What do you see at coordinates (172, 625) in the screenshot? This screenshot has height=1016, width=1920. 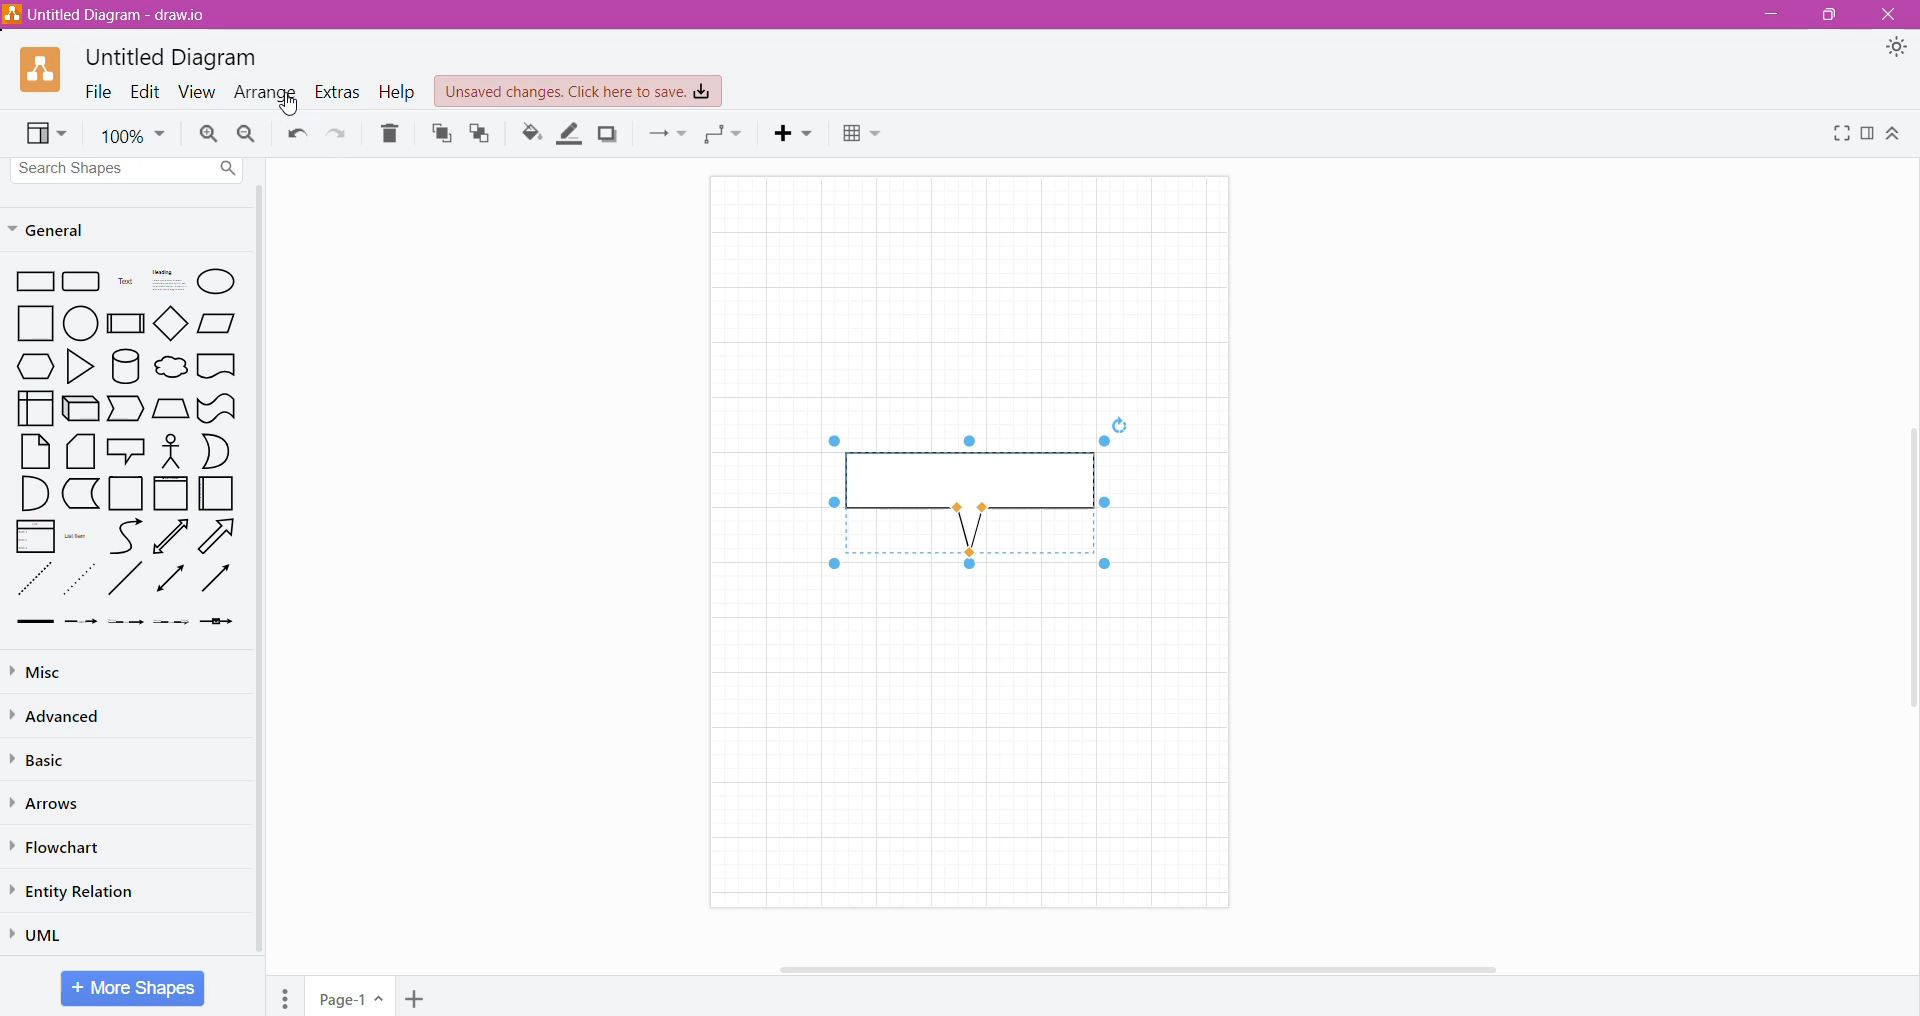 I see `Dotted Arrow ` at bounding box center [172, 625].